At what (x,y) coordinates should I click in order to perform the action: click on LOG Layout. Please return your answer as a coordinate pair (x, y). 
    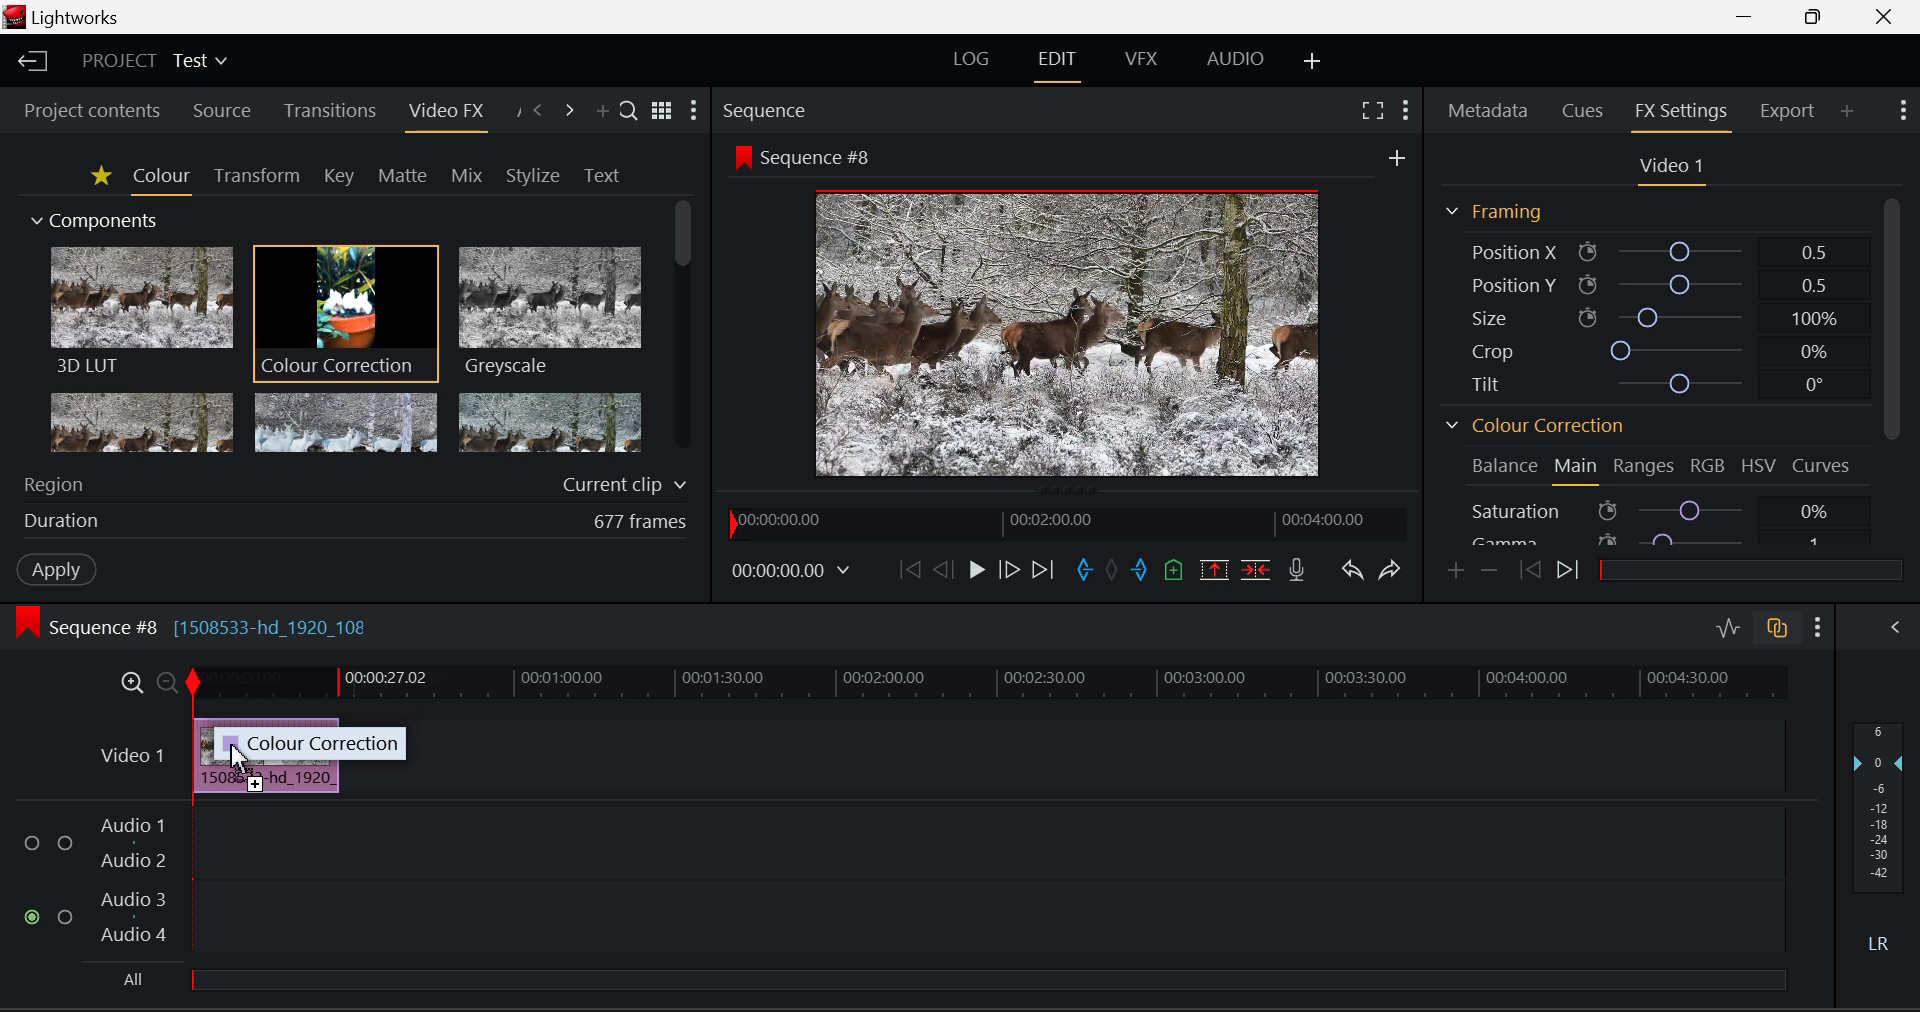
    Looking at the image, I should click on (974, 63).